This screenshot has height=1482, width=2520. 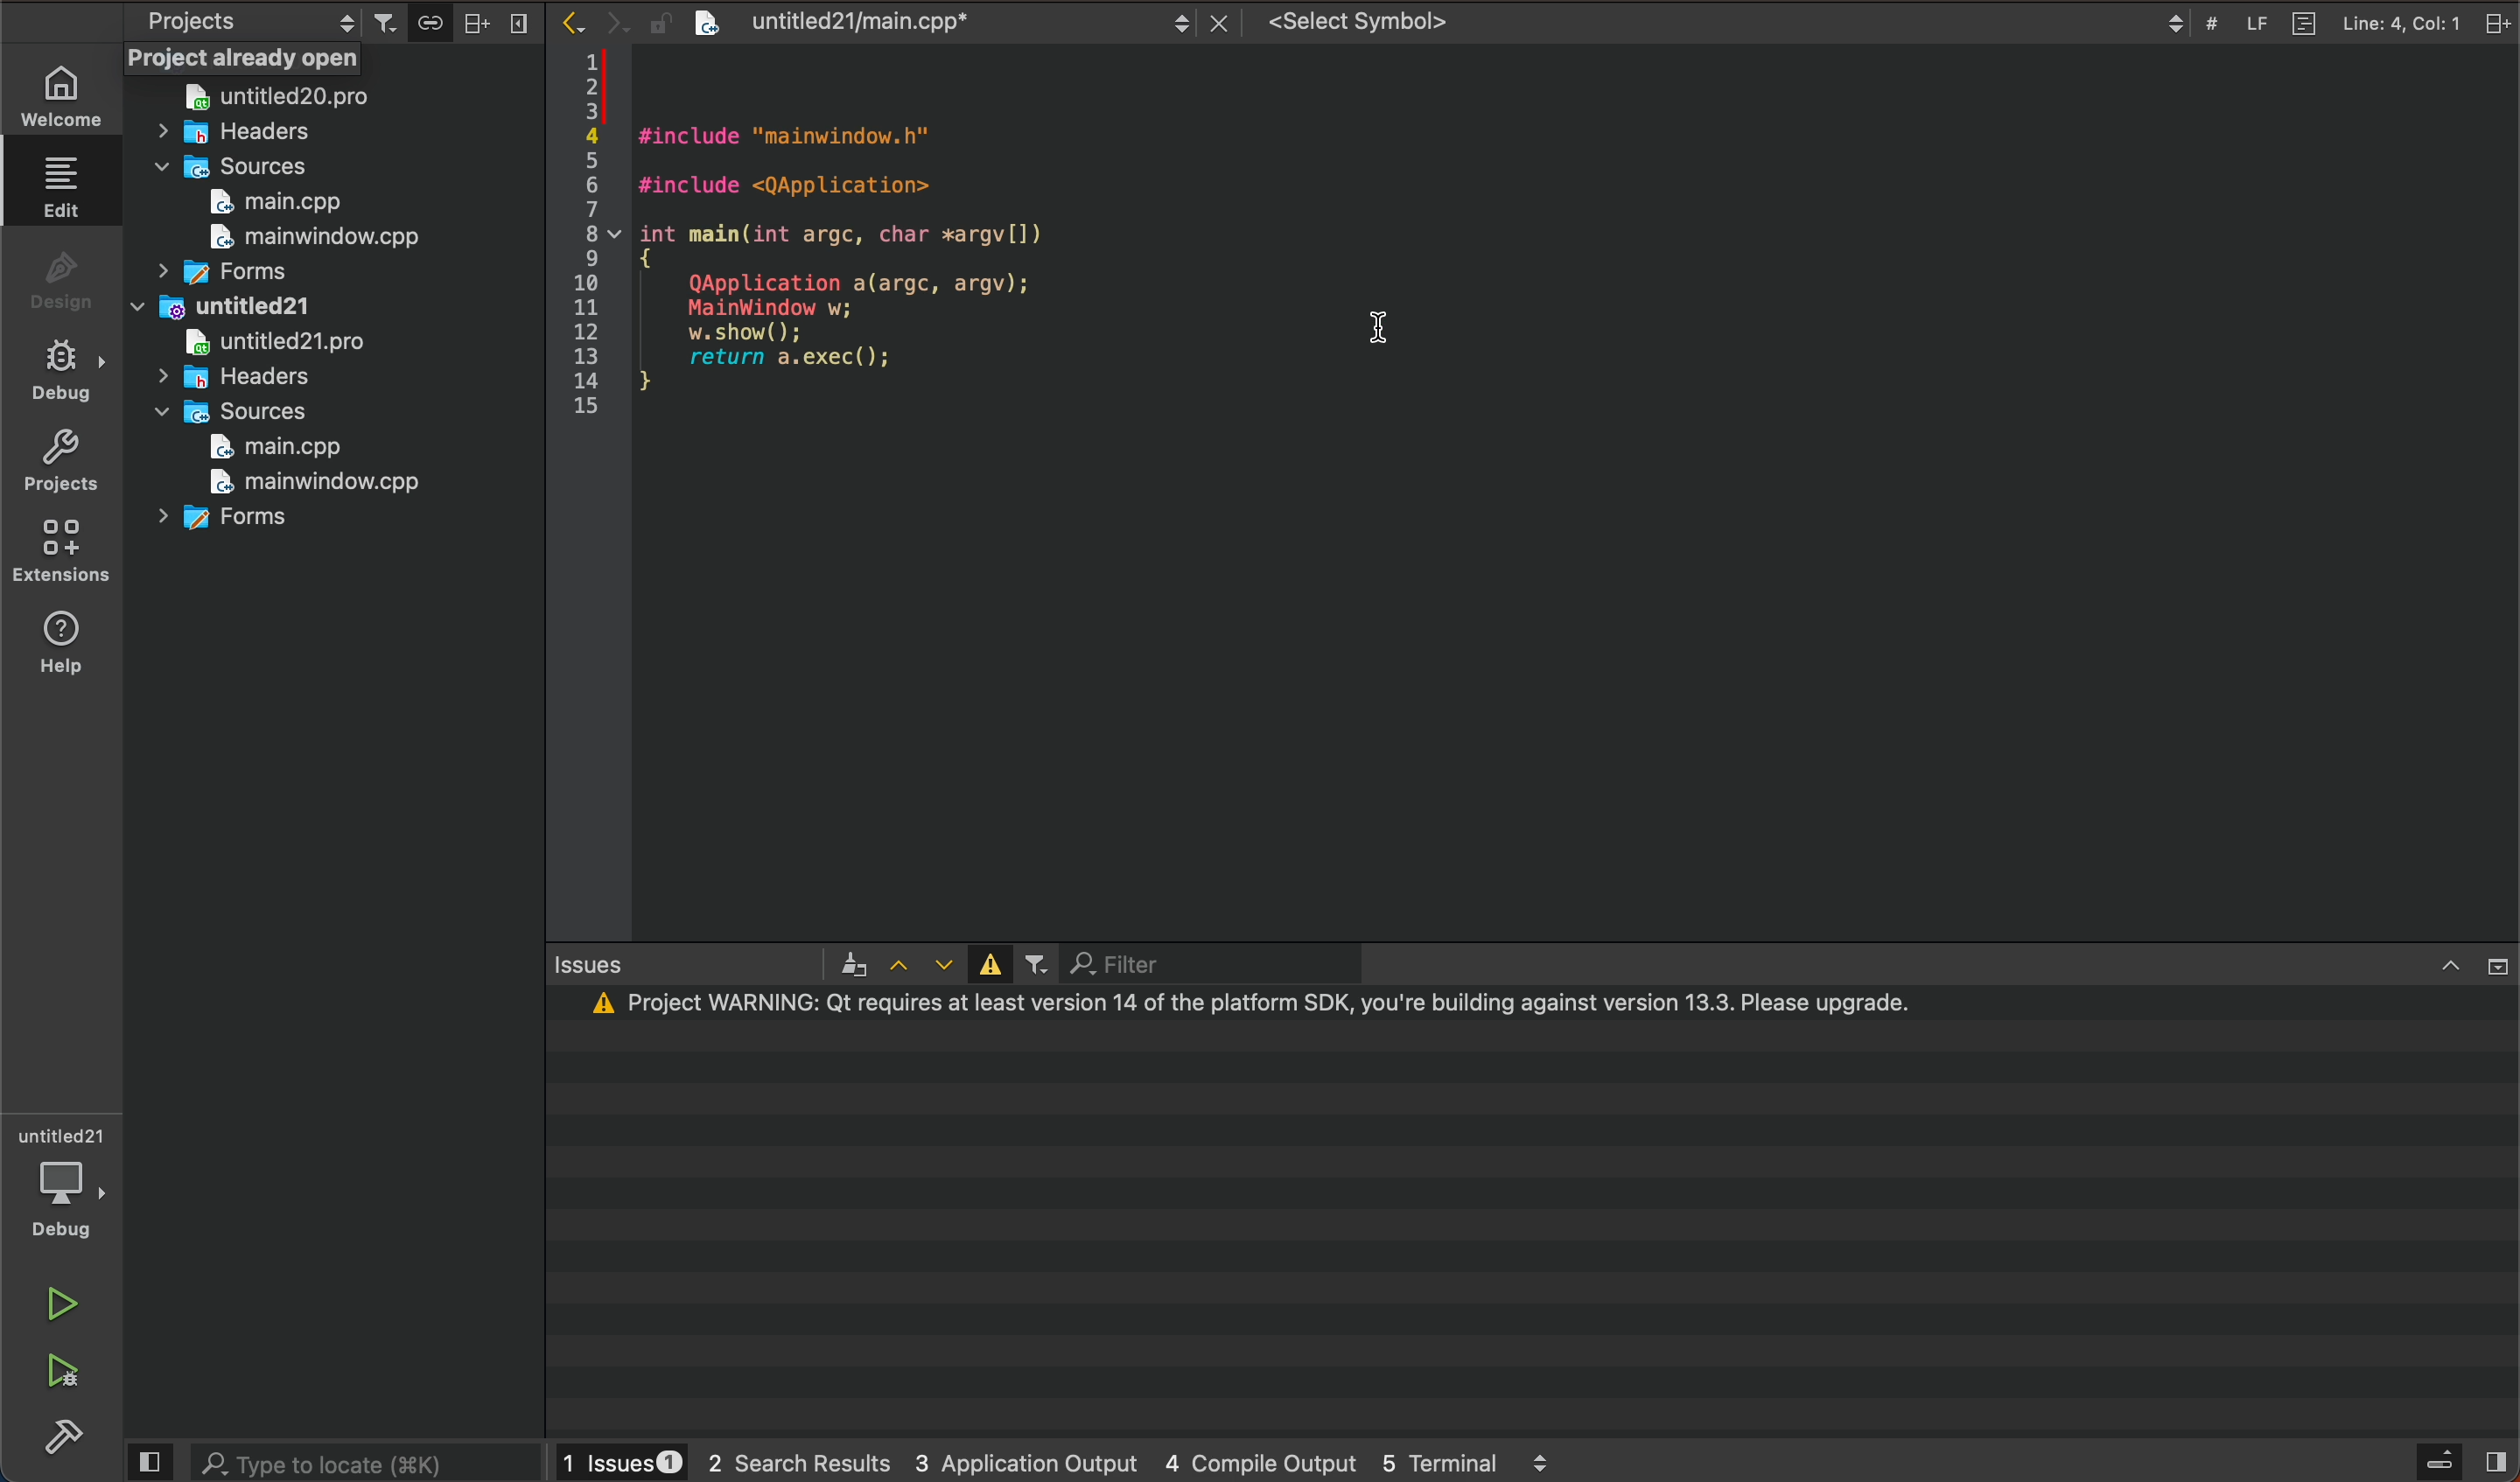 What do you see at coordinates (2500, 21) in the screenshot?
I see `log out` at bounding box center [2500, 21].